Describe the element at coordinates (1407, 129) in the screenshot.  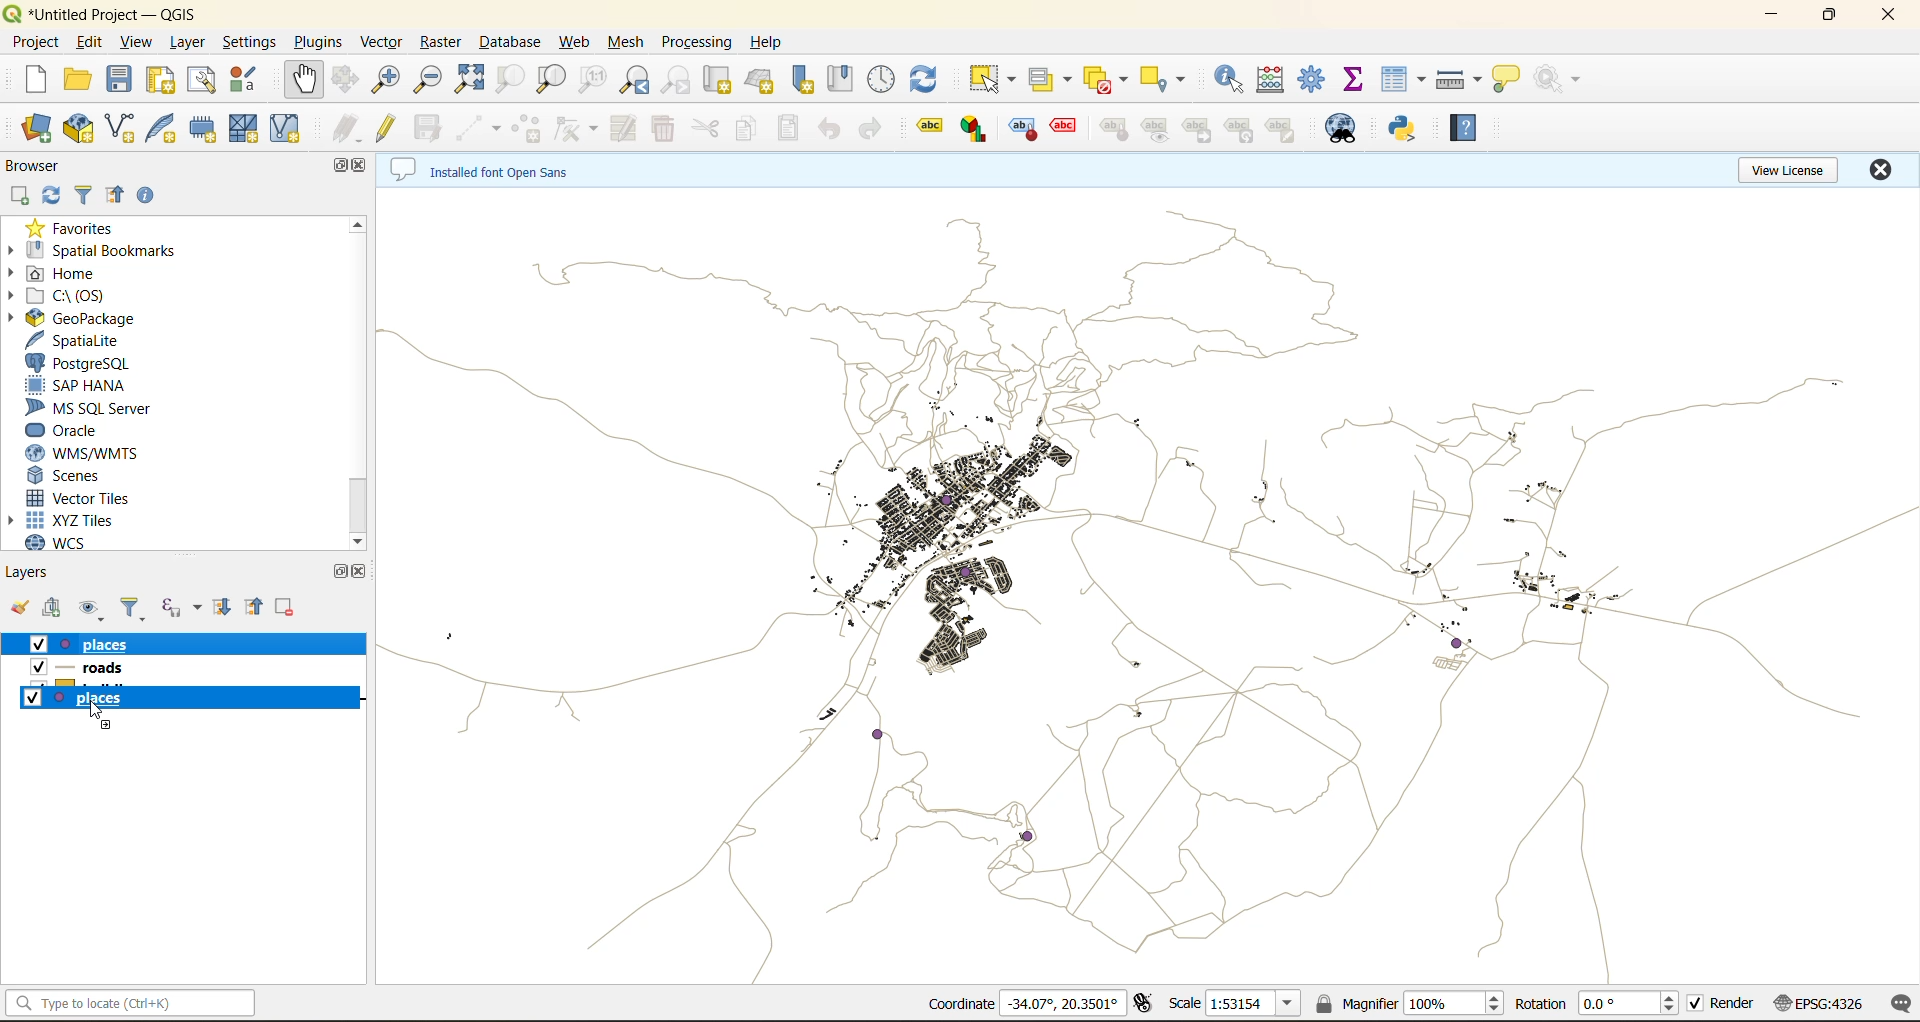
I see `python` at that location.